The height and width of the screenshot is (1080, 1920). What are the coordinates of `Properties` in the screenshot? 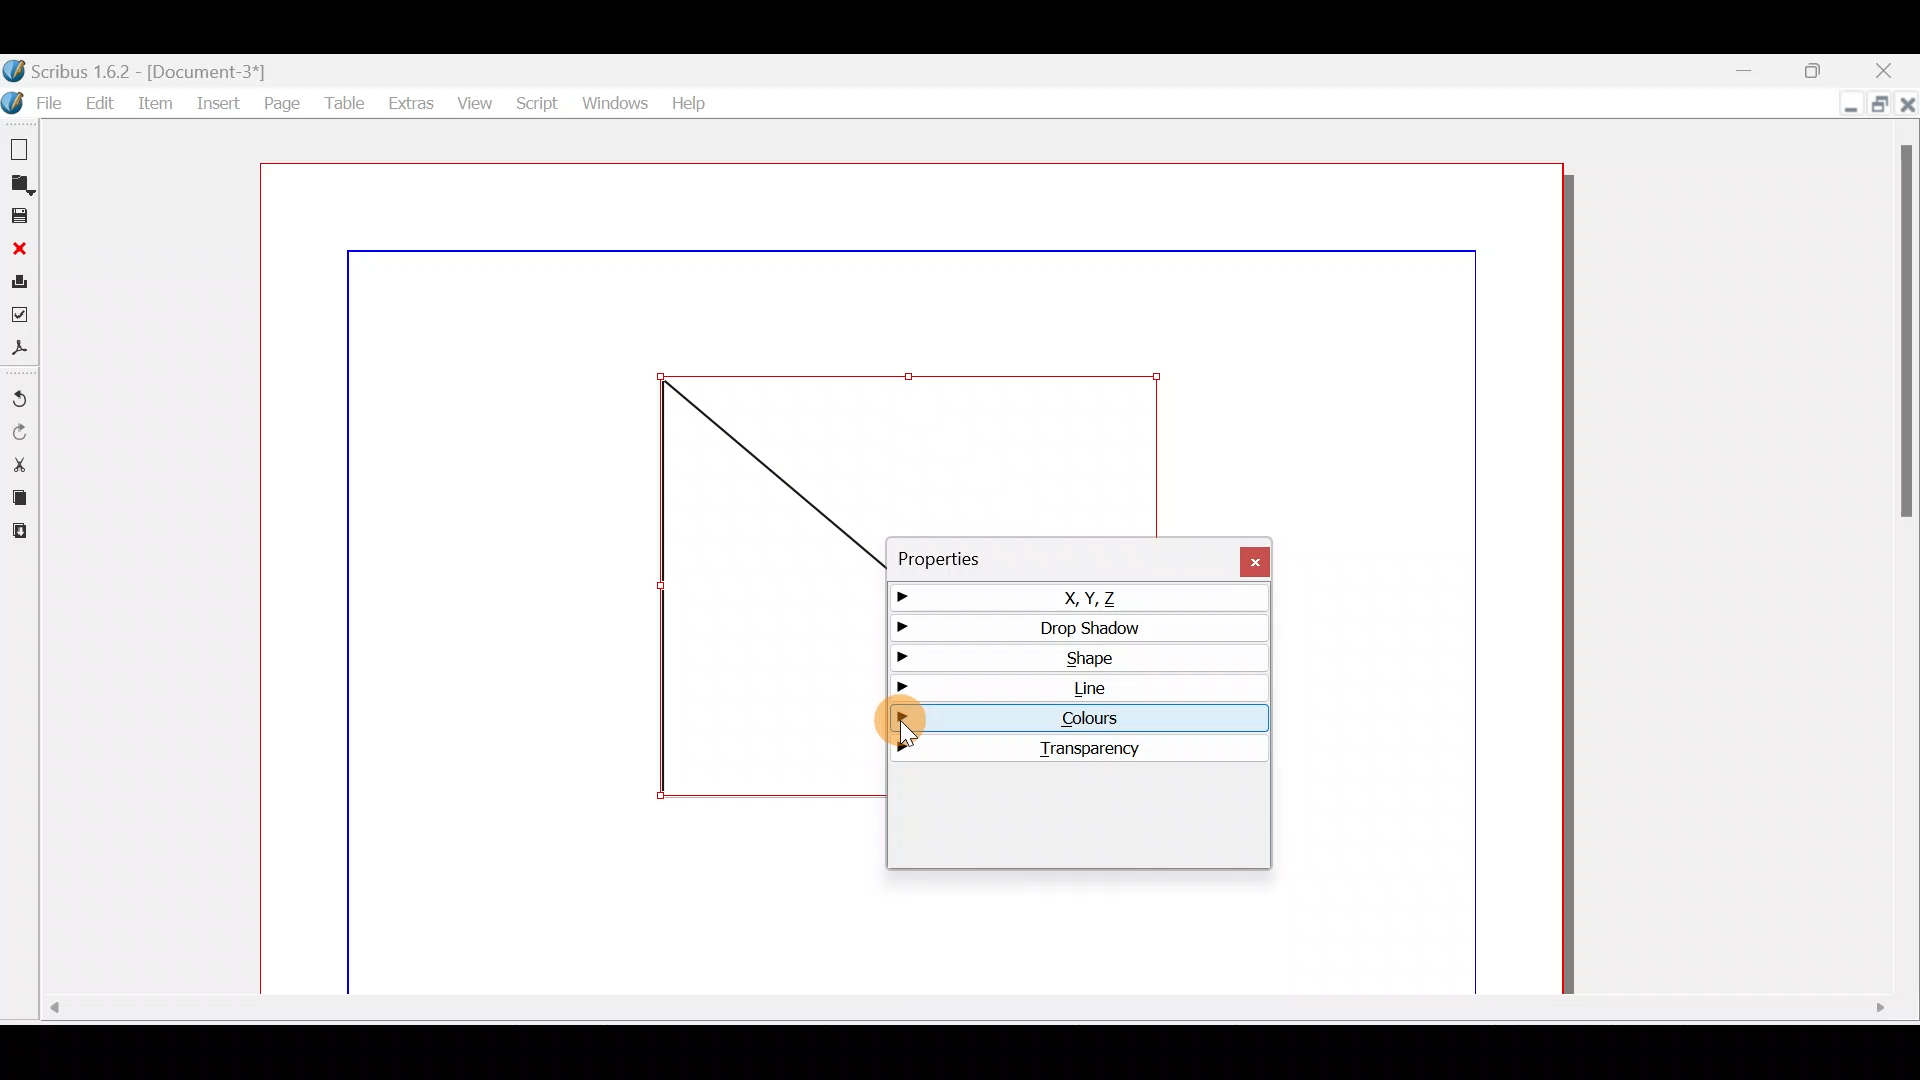 It's located at (983, 555).